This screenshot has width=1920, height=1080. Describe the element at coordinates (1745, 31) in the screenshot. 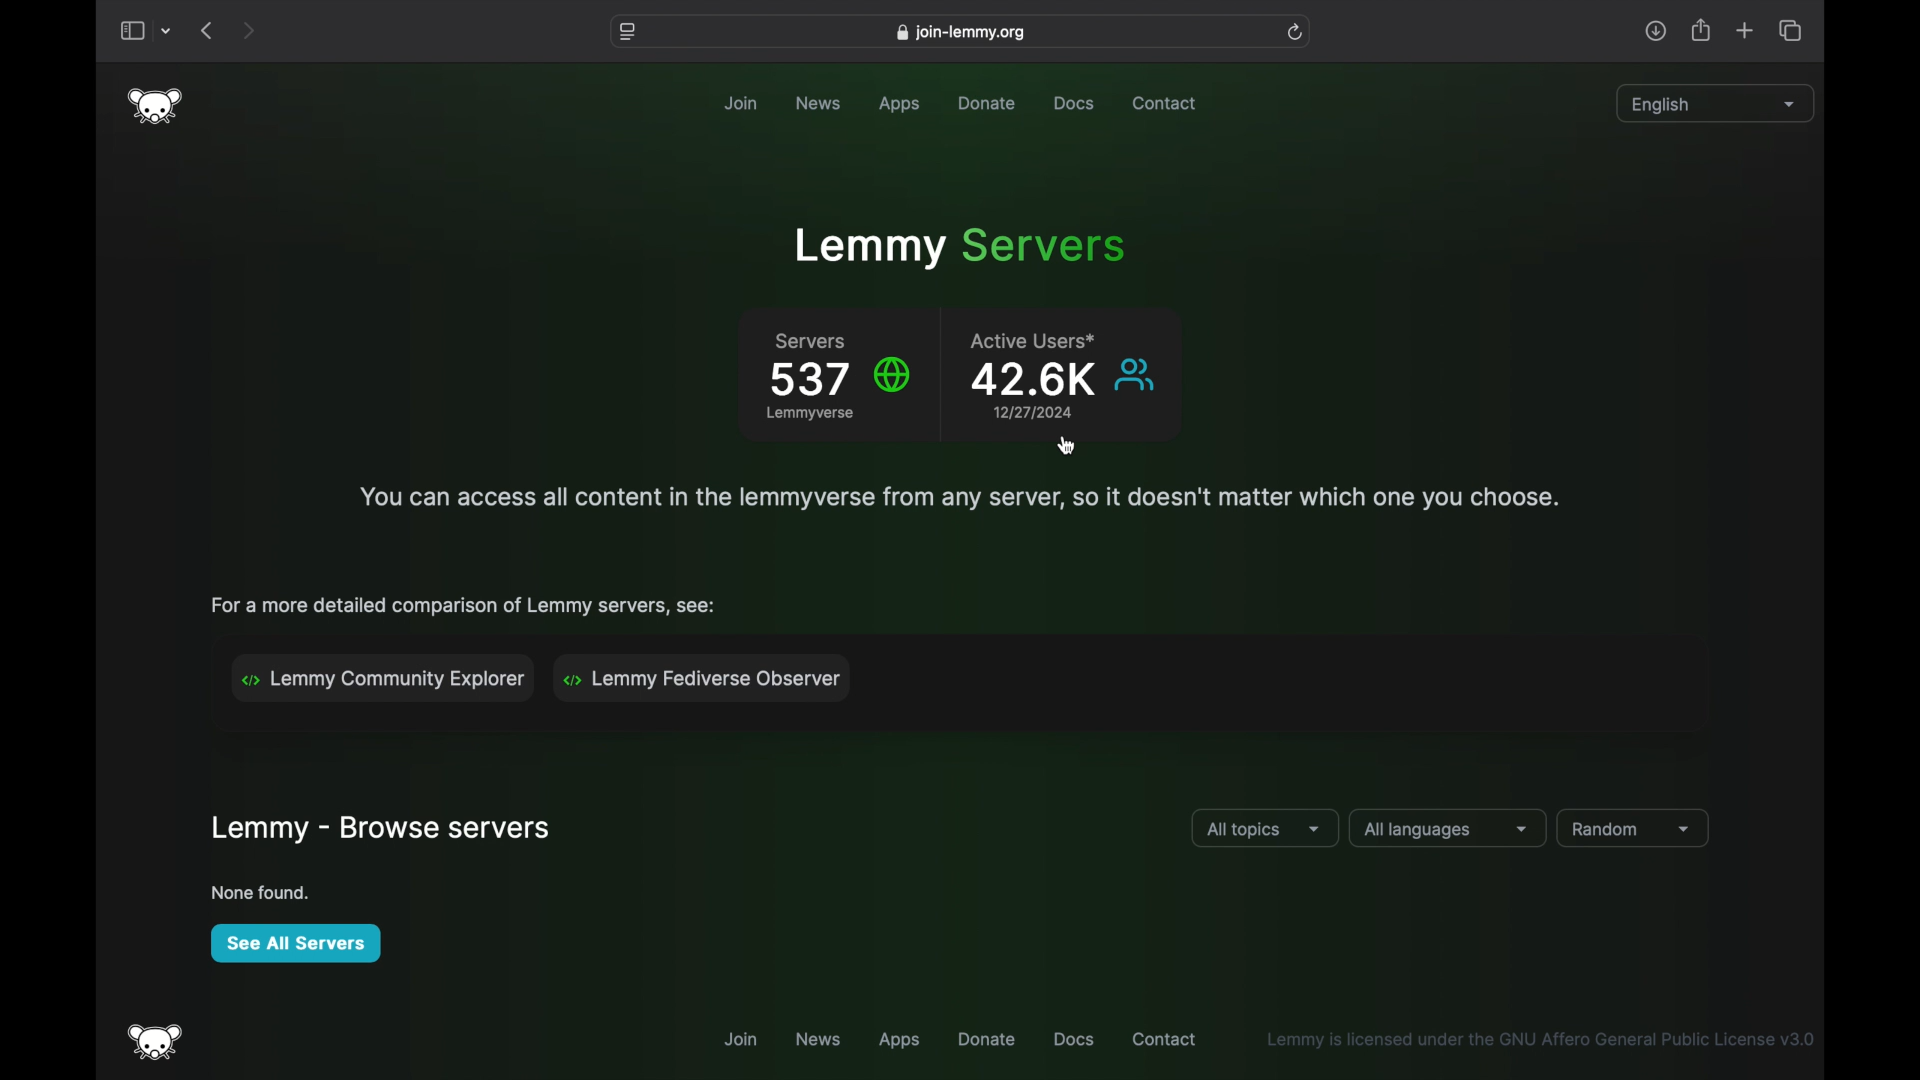

I see `new tab` at that location.